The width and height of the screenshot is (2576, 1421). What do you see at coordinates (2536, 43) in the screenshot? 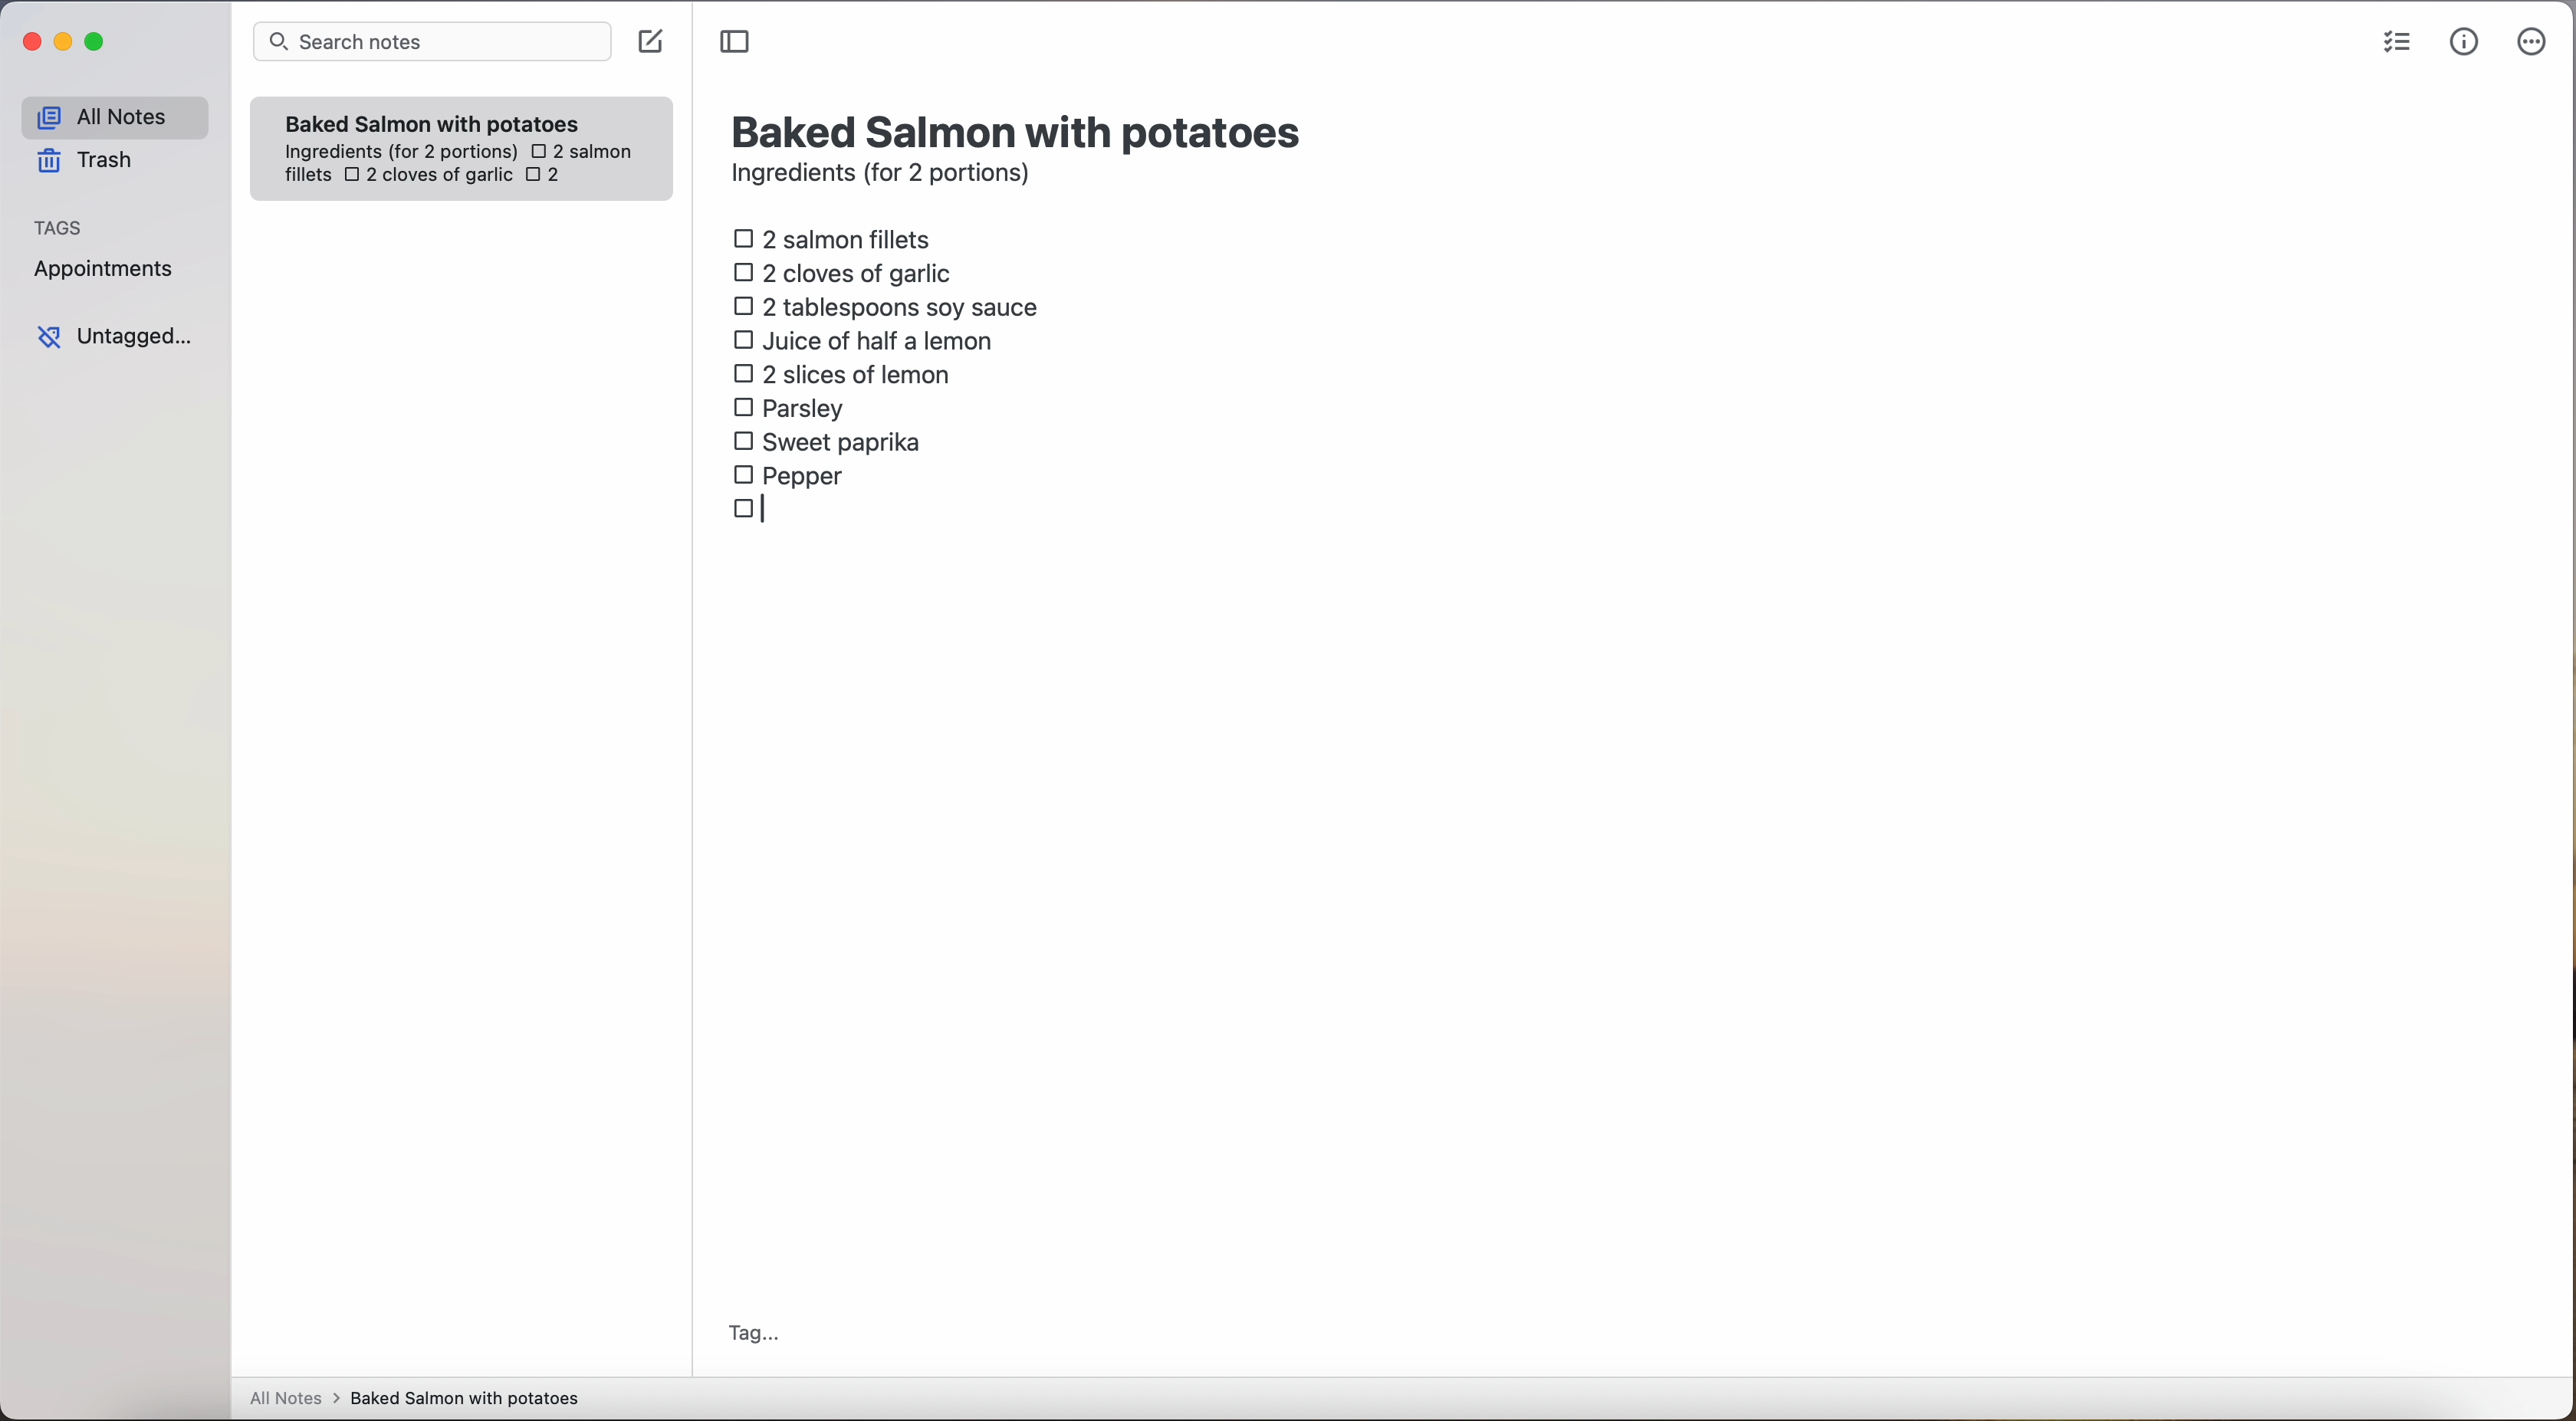
I see `more options` at bounding box center [2536, 43].